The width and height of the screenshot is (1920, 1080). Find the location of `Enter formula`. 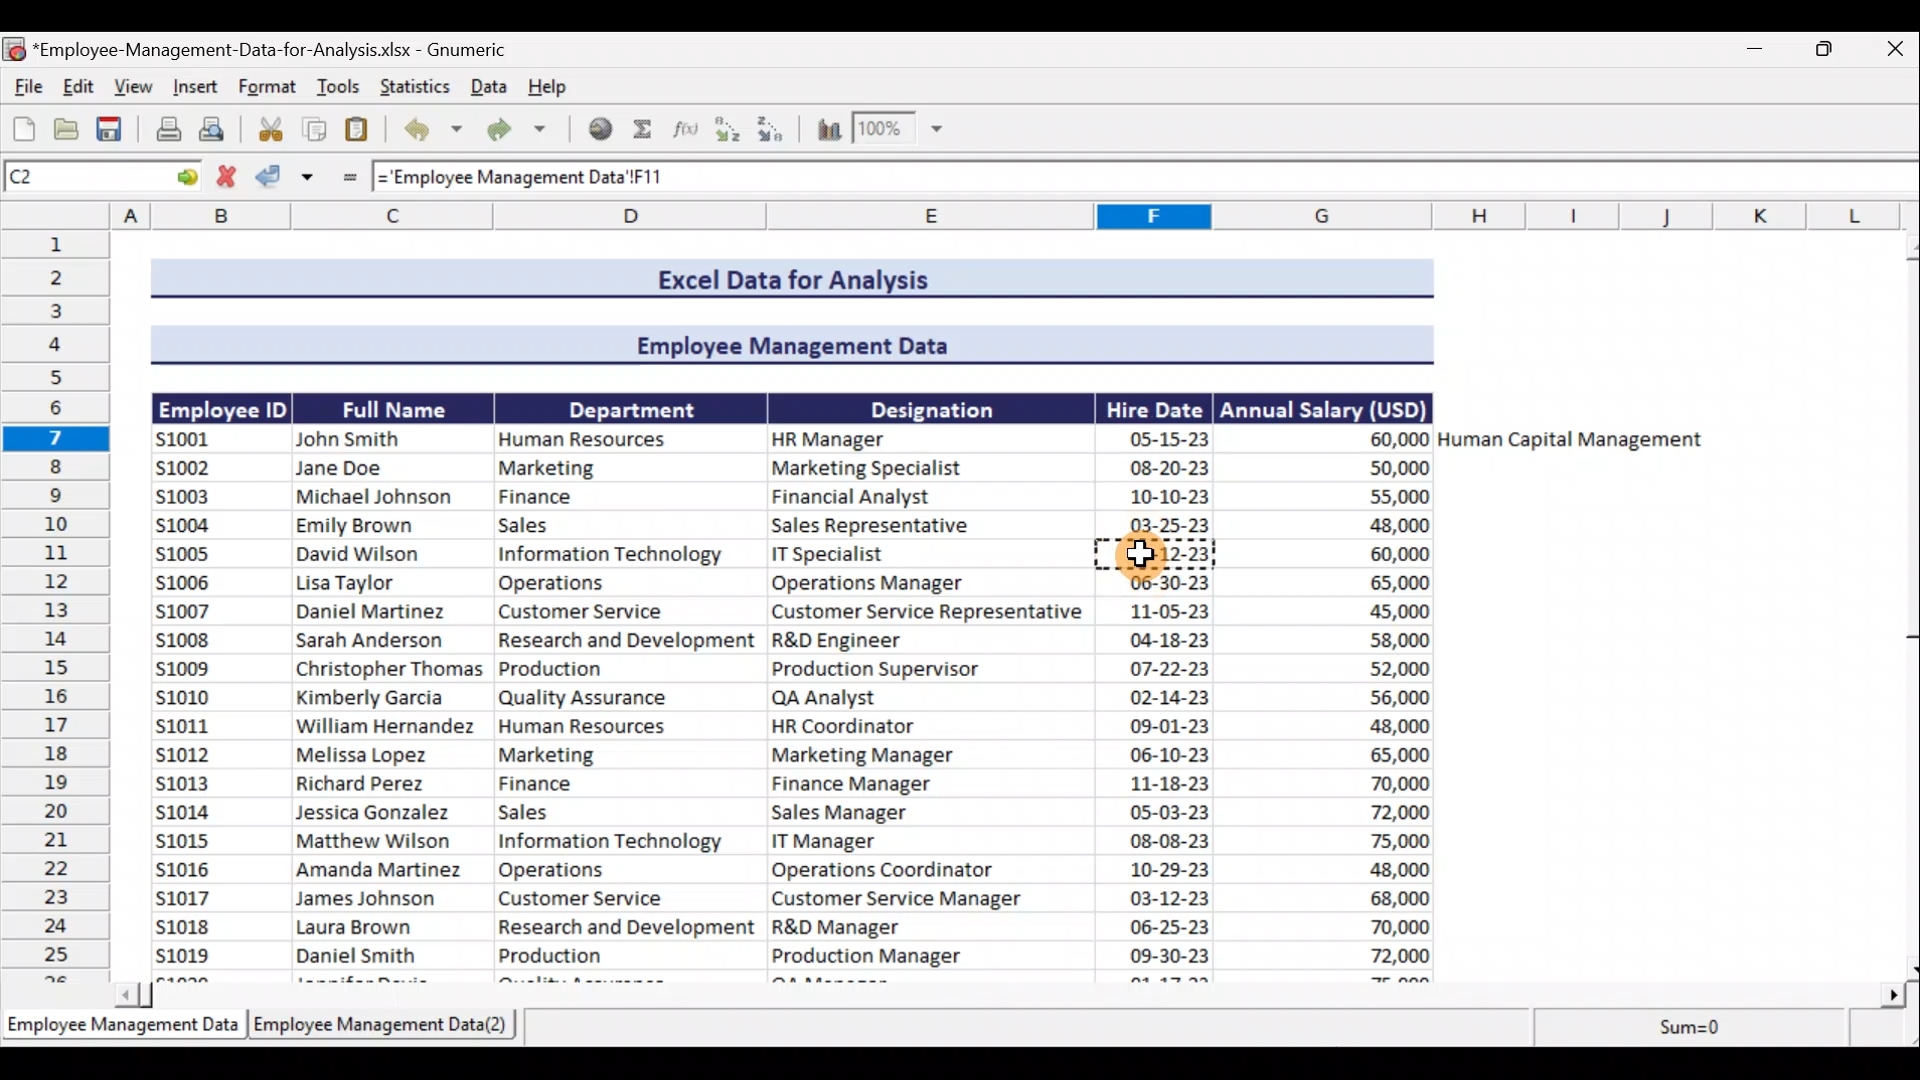

Enter formula is located at coordinates (341, 181).